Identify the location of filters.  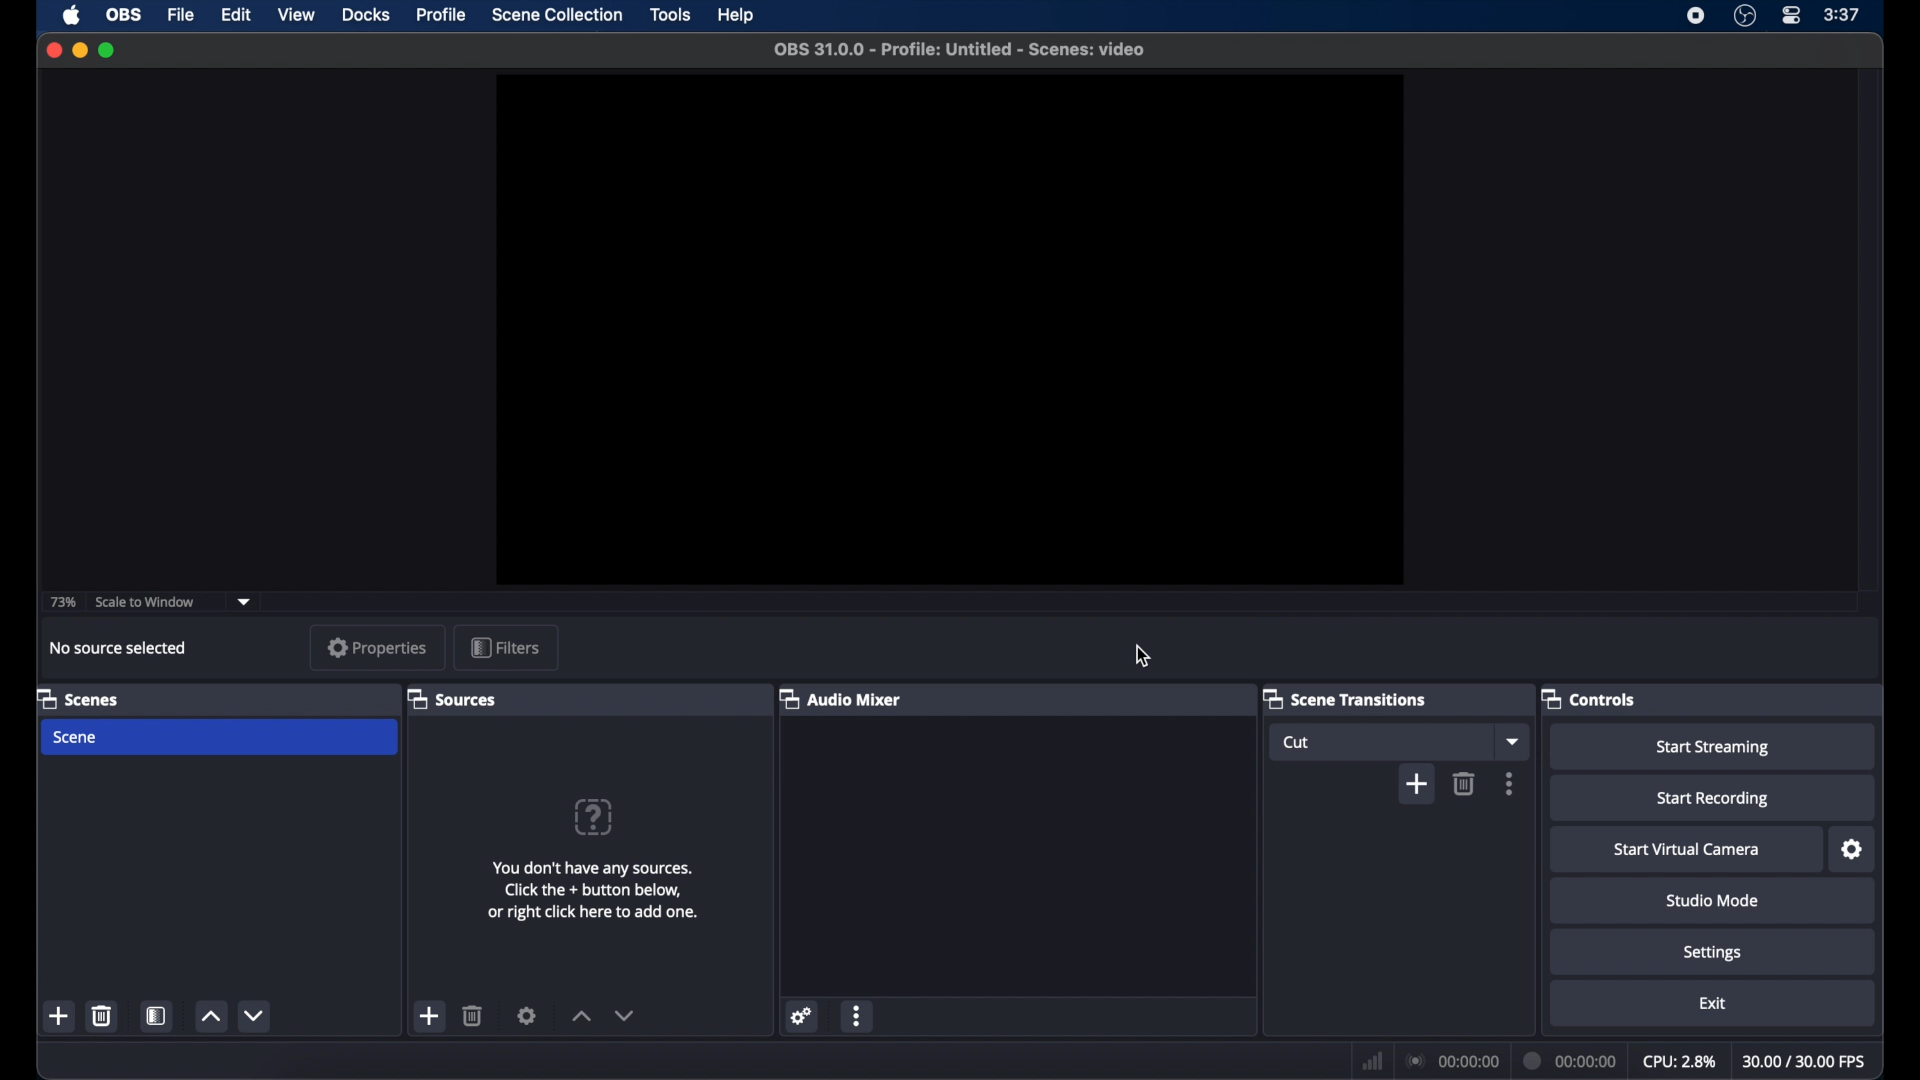
(504, 646).